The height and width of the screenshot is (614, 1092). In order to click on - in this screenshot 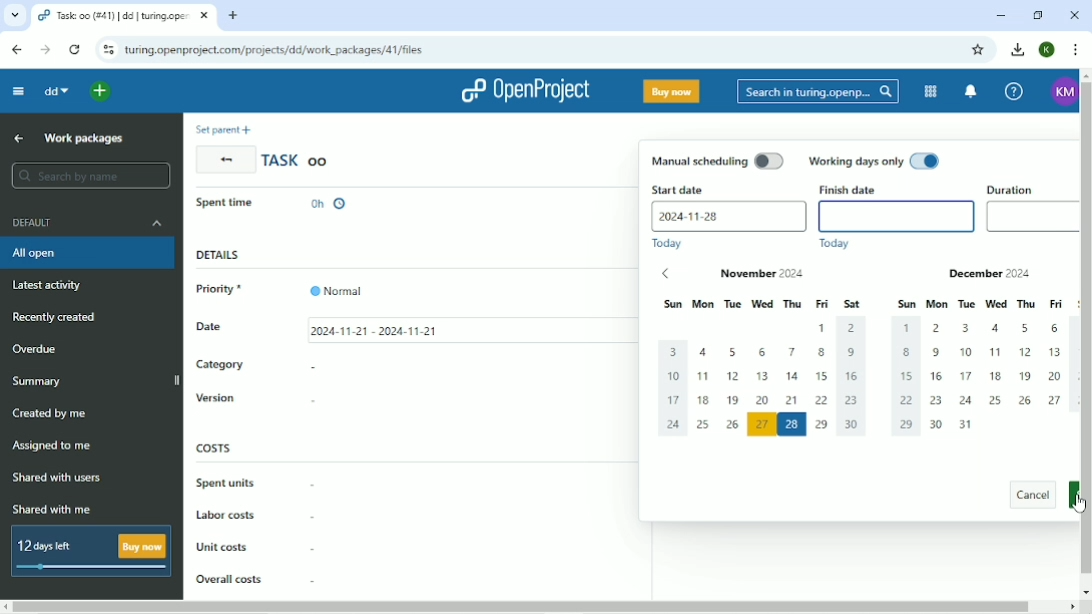, I will do `click(314, 368)`.